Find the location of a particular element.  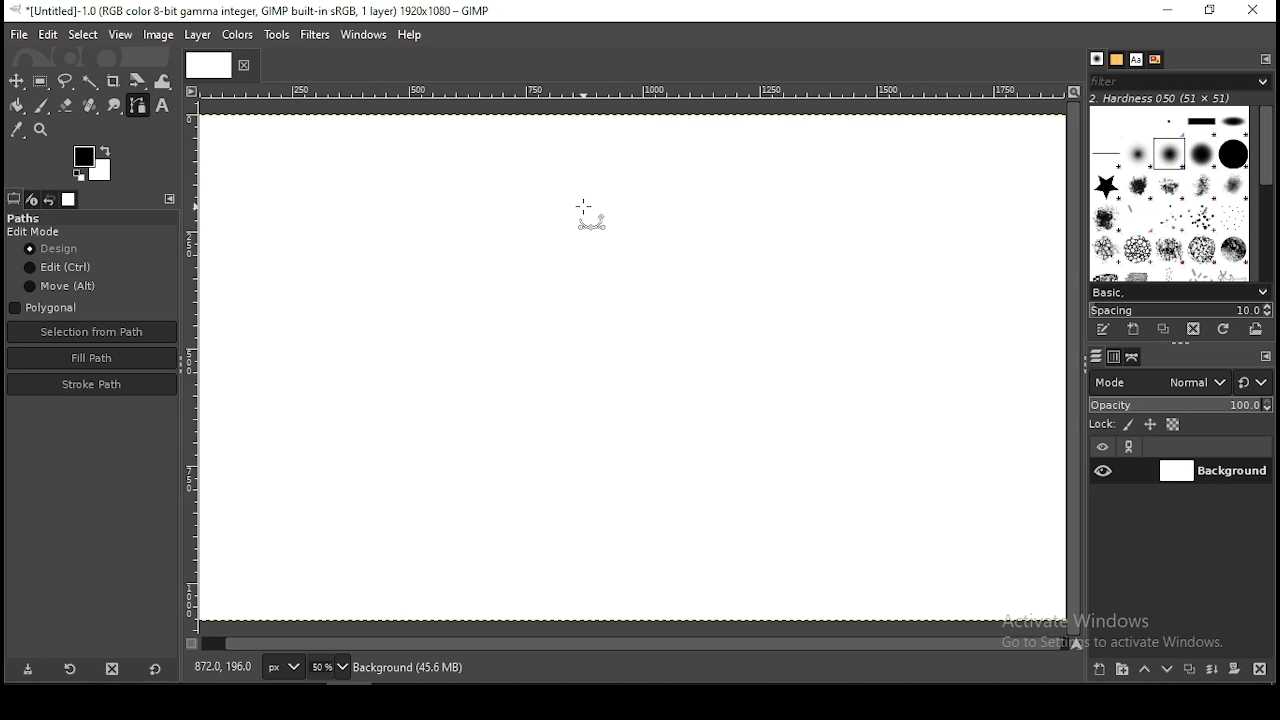

configure this tab is located at coordinates (172, 199).